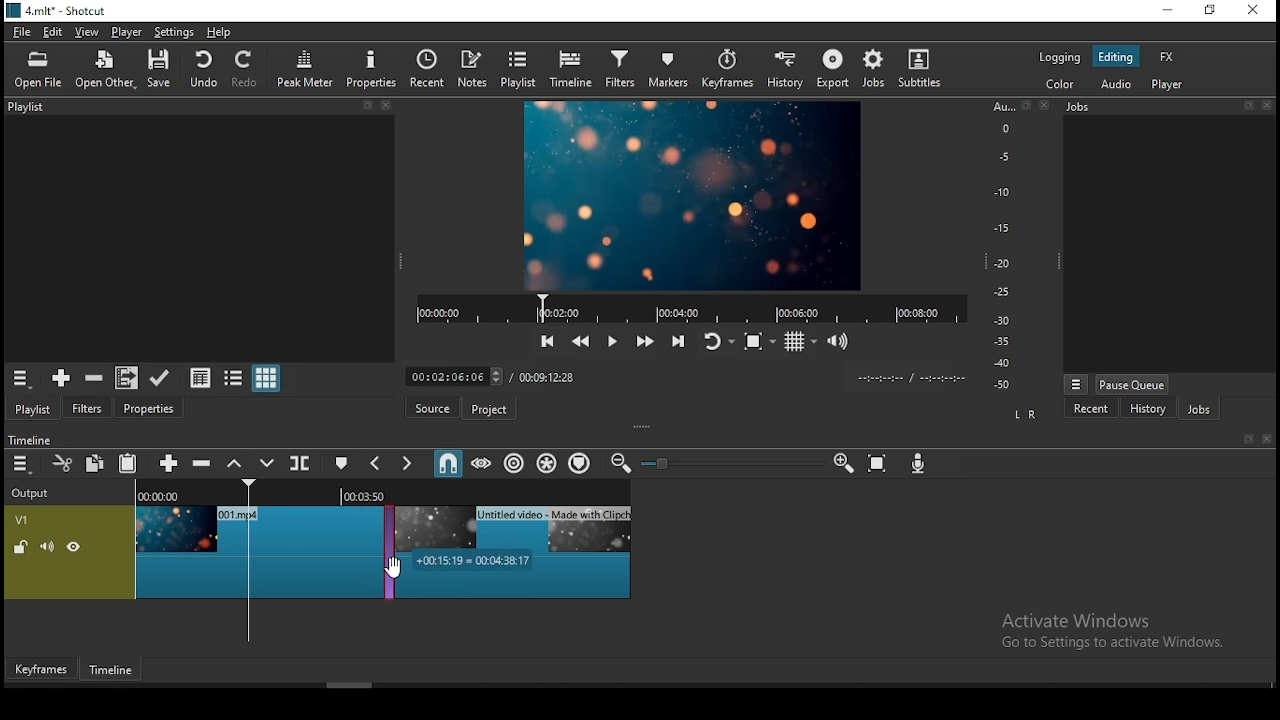 The width and height of the screenshot is (1280, 720). Describe the element at coordinates (247, 69) in the screenshot. I see `redo` at that location.